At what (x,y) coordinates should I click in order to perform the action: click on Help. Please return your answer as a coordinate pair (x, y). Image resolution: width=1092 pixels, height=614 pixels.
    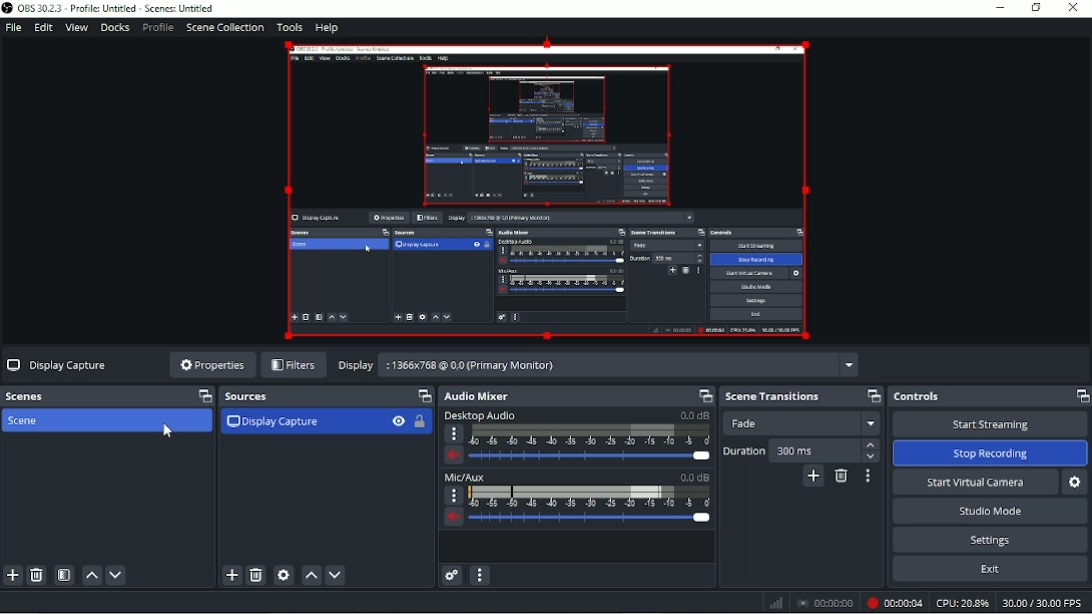
    Looking at the image, I should click on (328, 28).